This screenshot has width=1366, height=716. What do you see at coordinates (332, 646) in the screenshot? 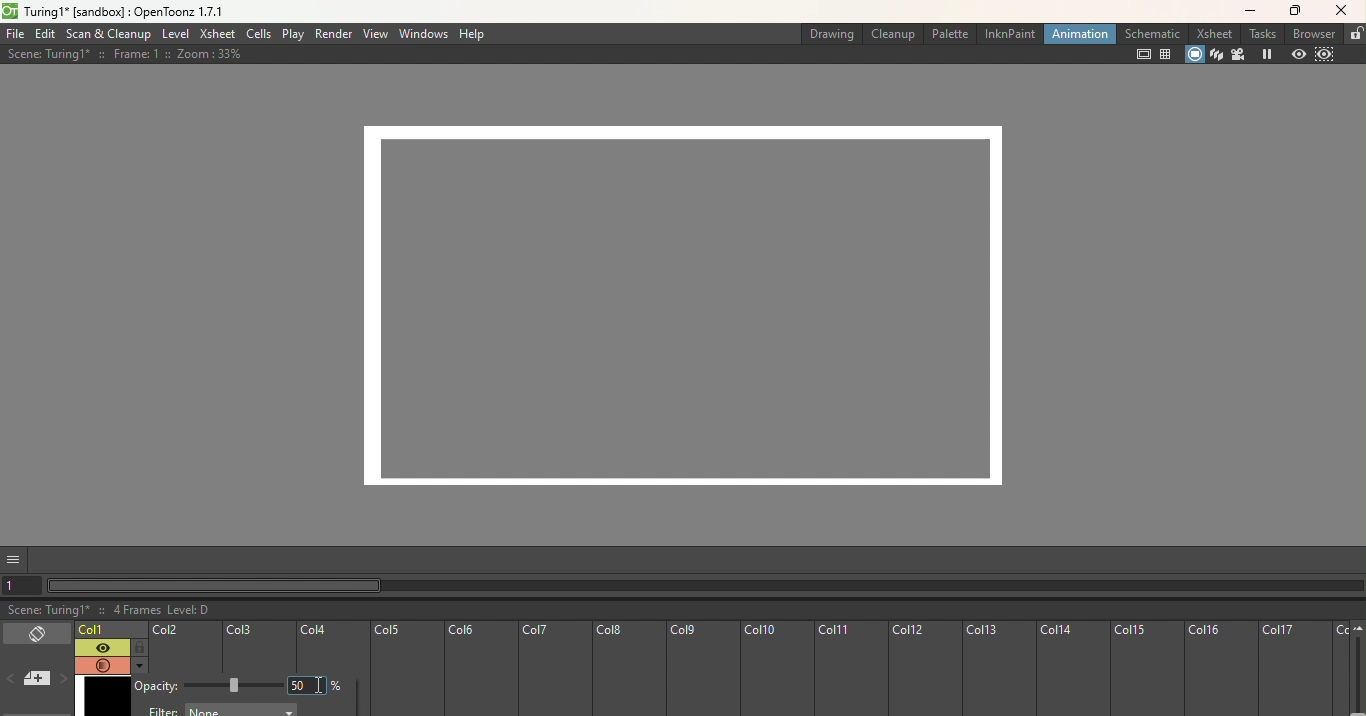
I see `Col4` at bounding box center [332, 646].